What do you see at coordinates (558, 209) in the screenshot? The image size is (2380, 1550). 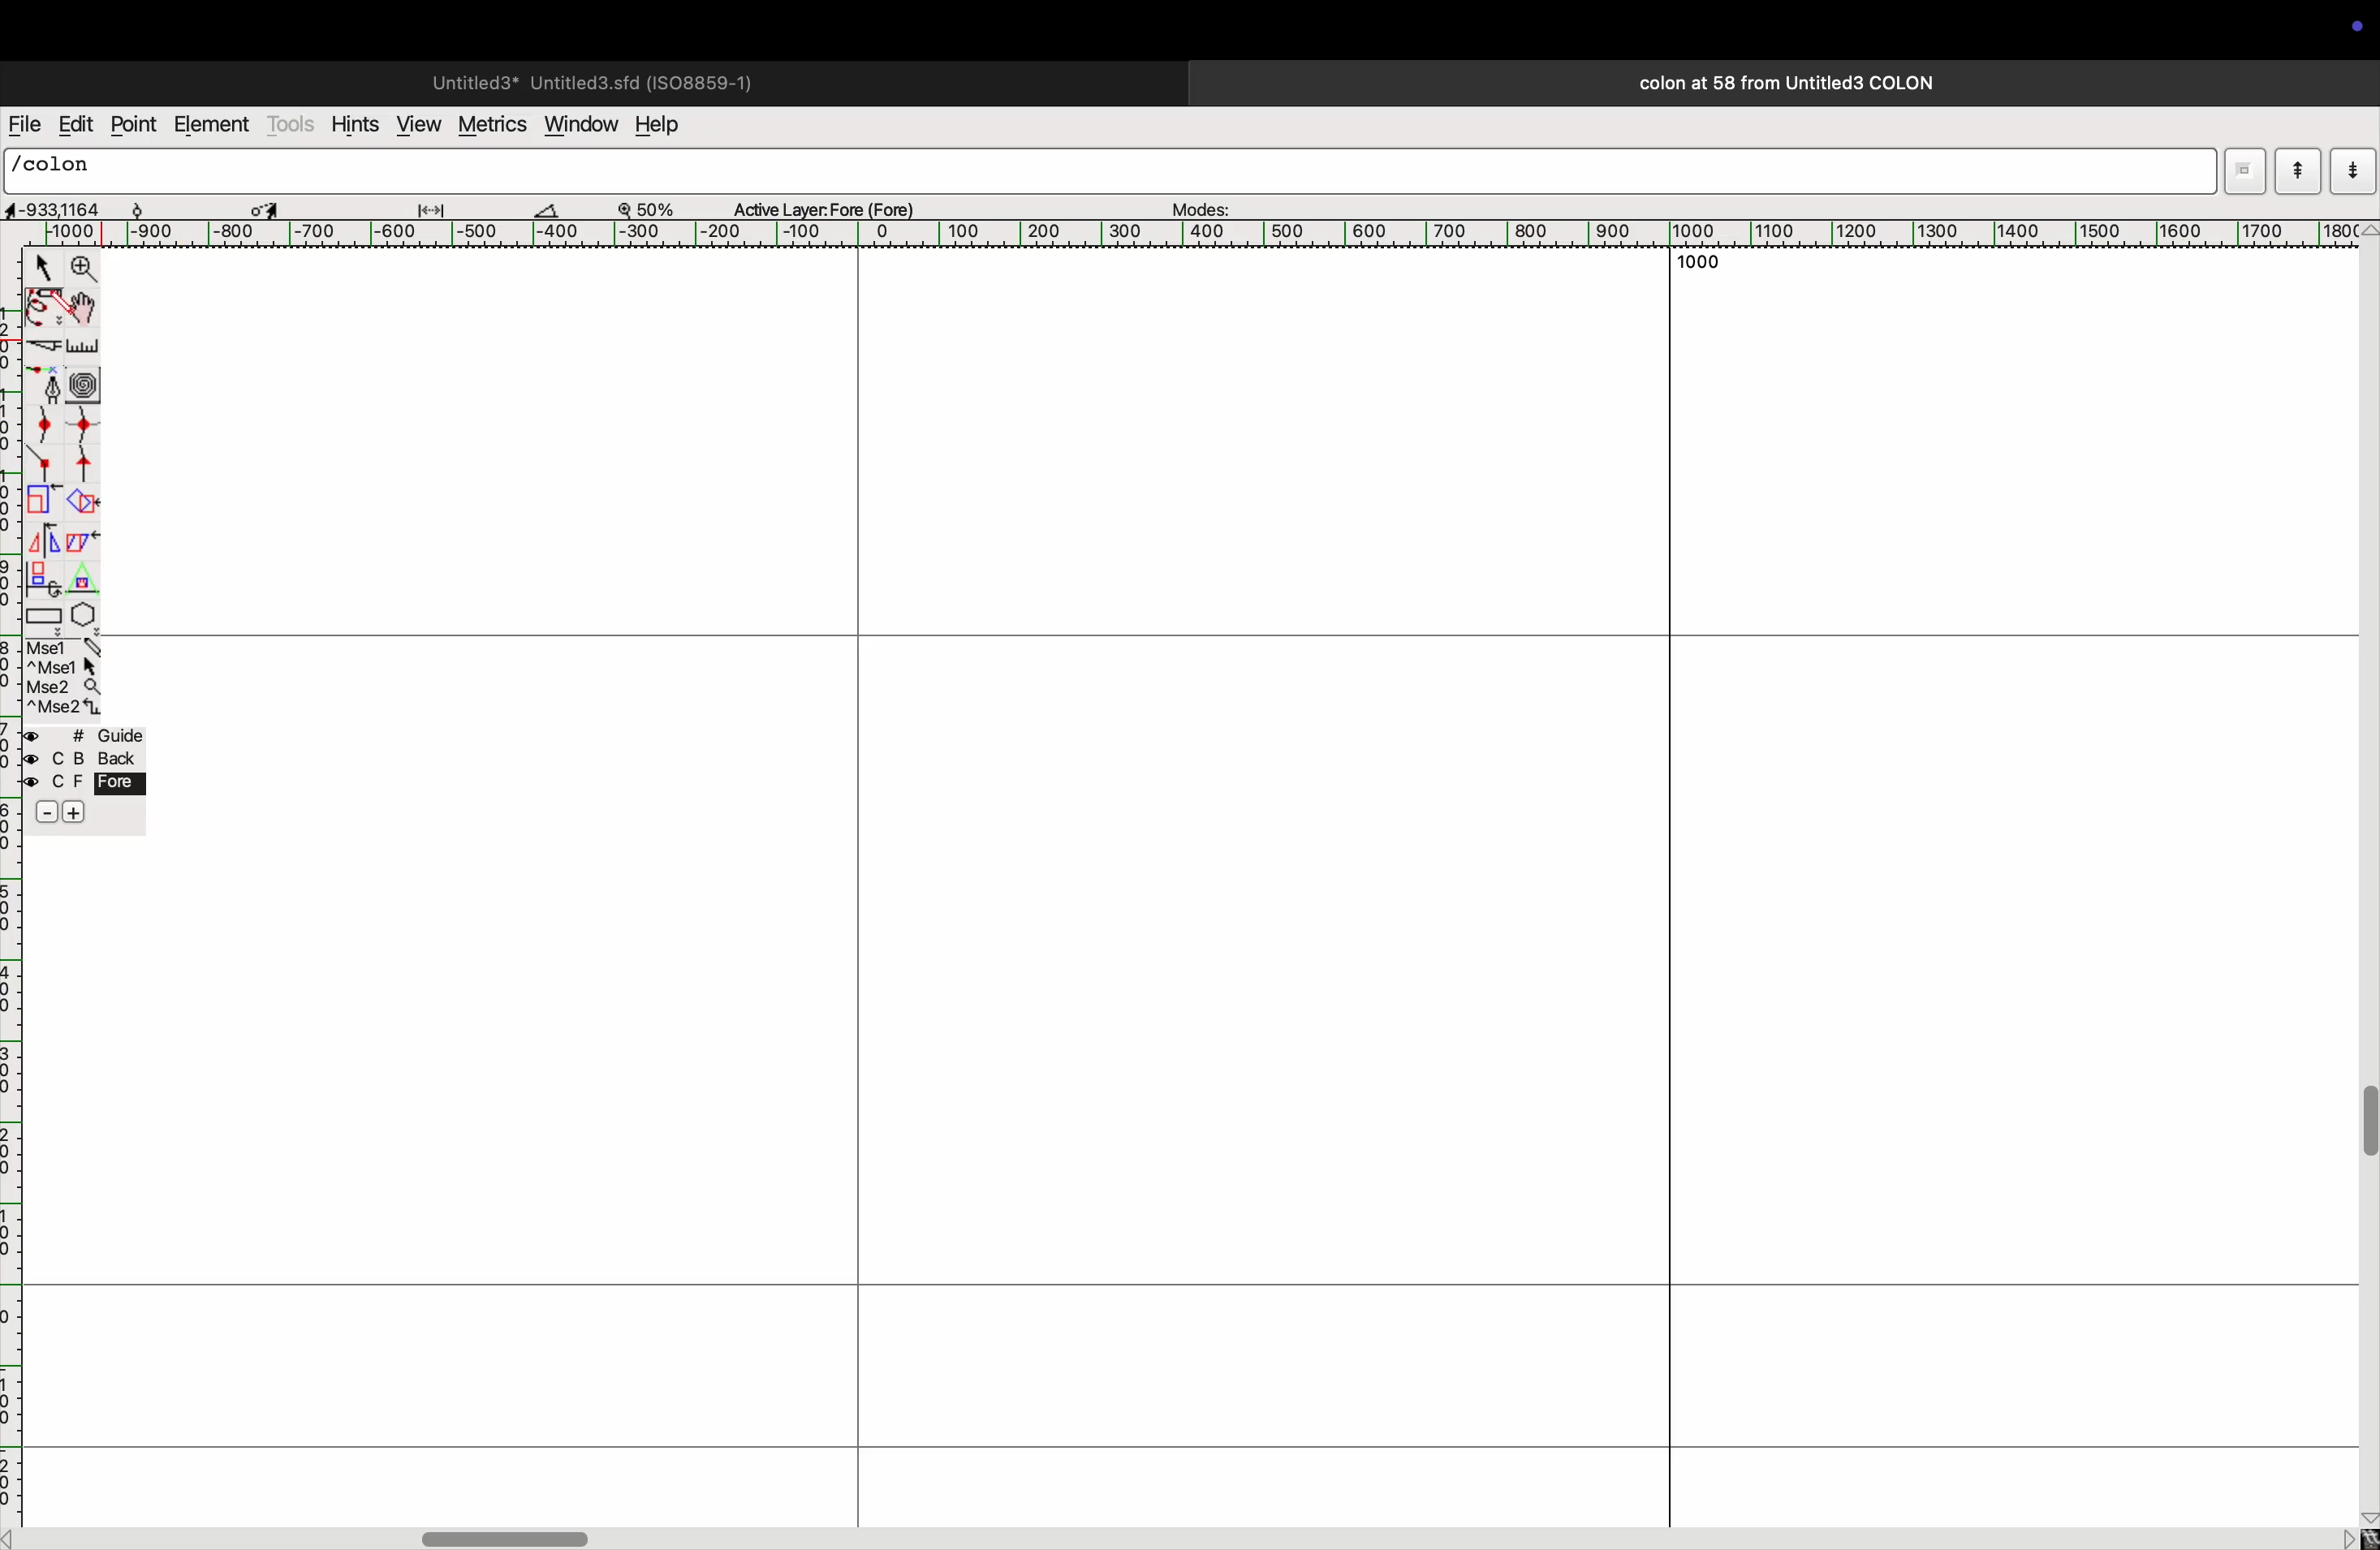 I see `cut` at bounding box center [558, 209].